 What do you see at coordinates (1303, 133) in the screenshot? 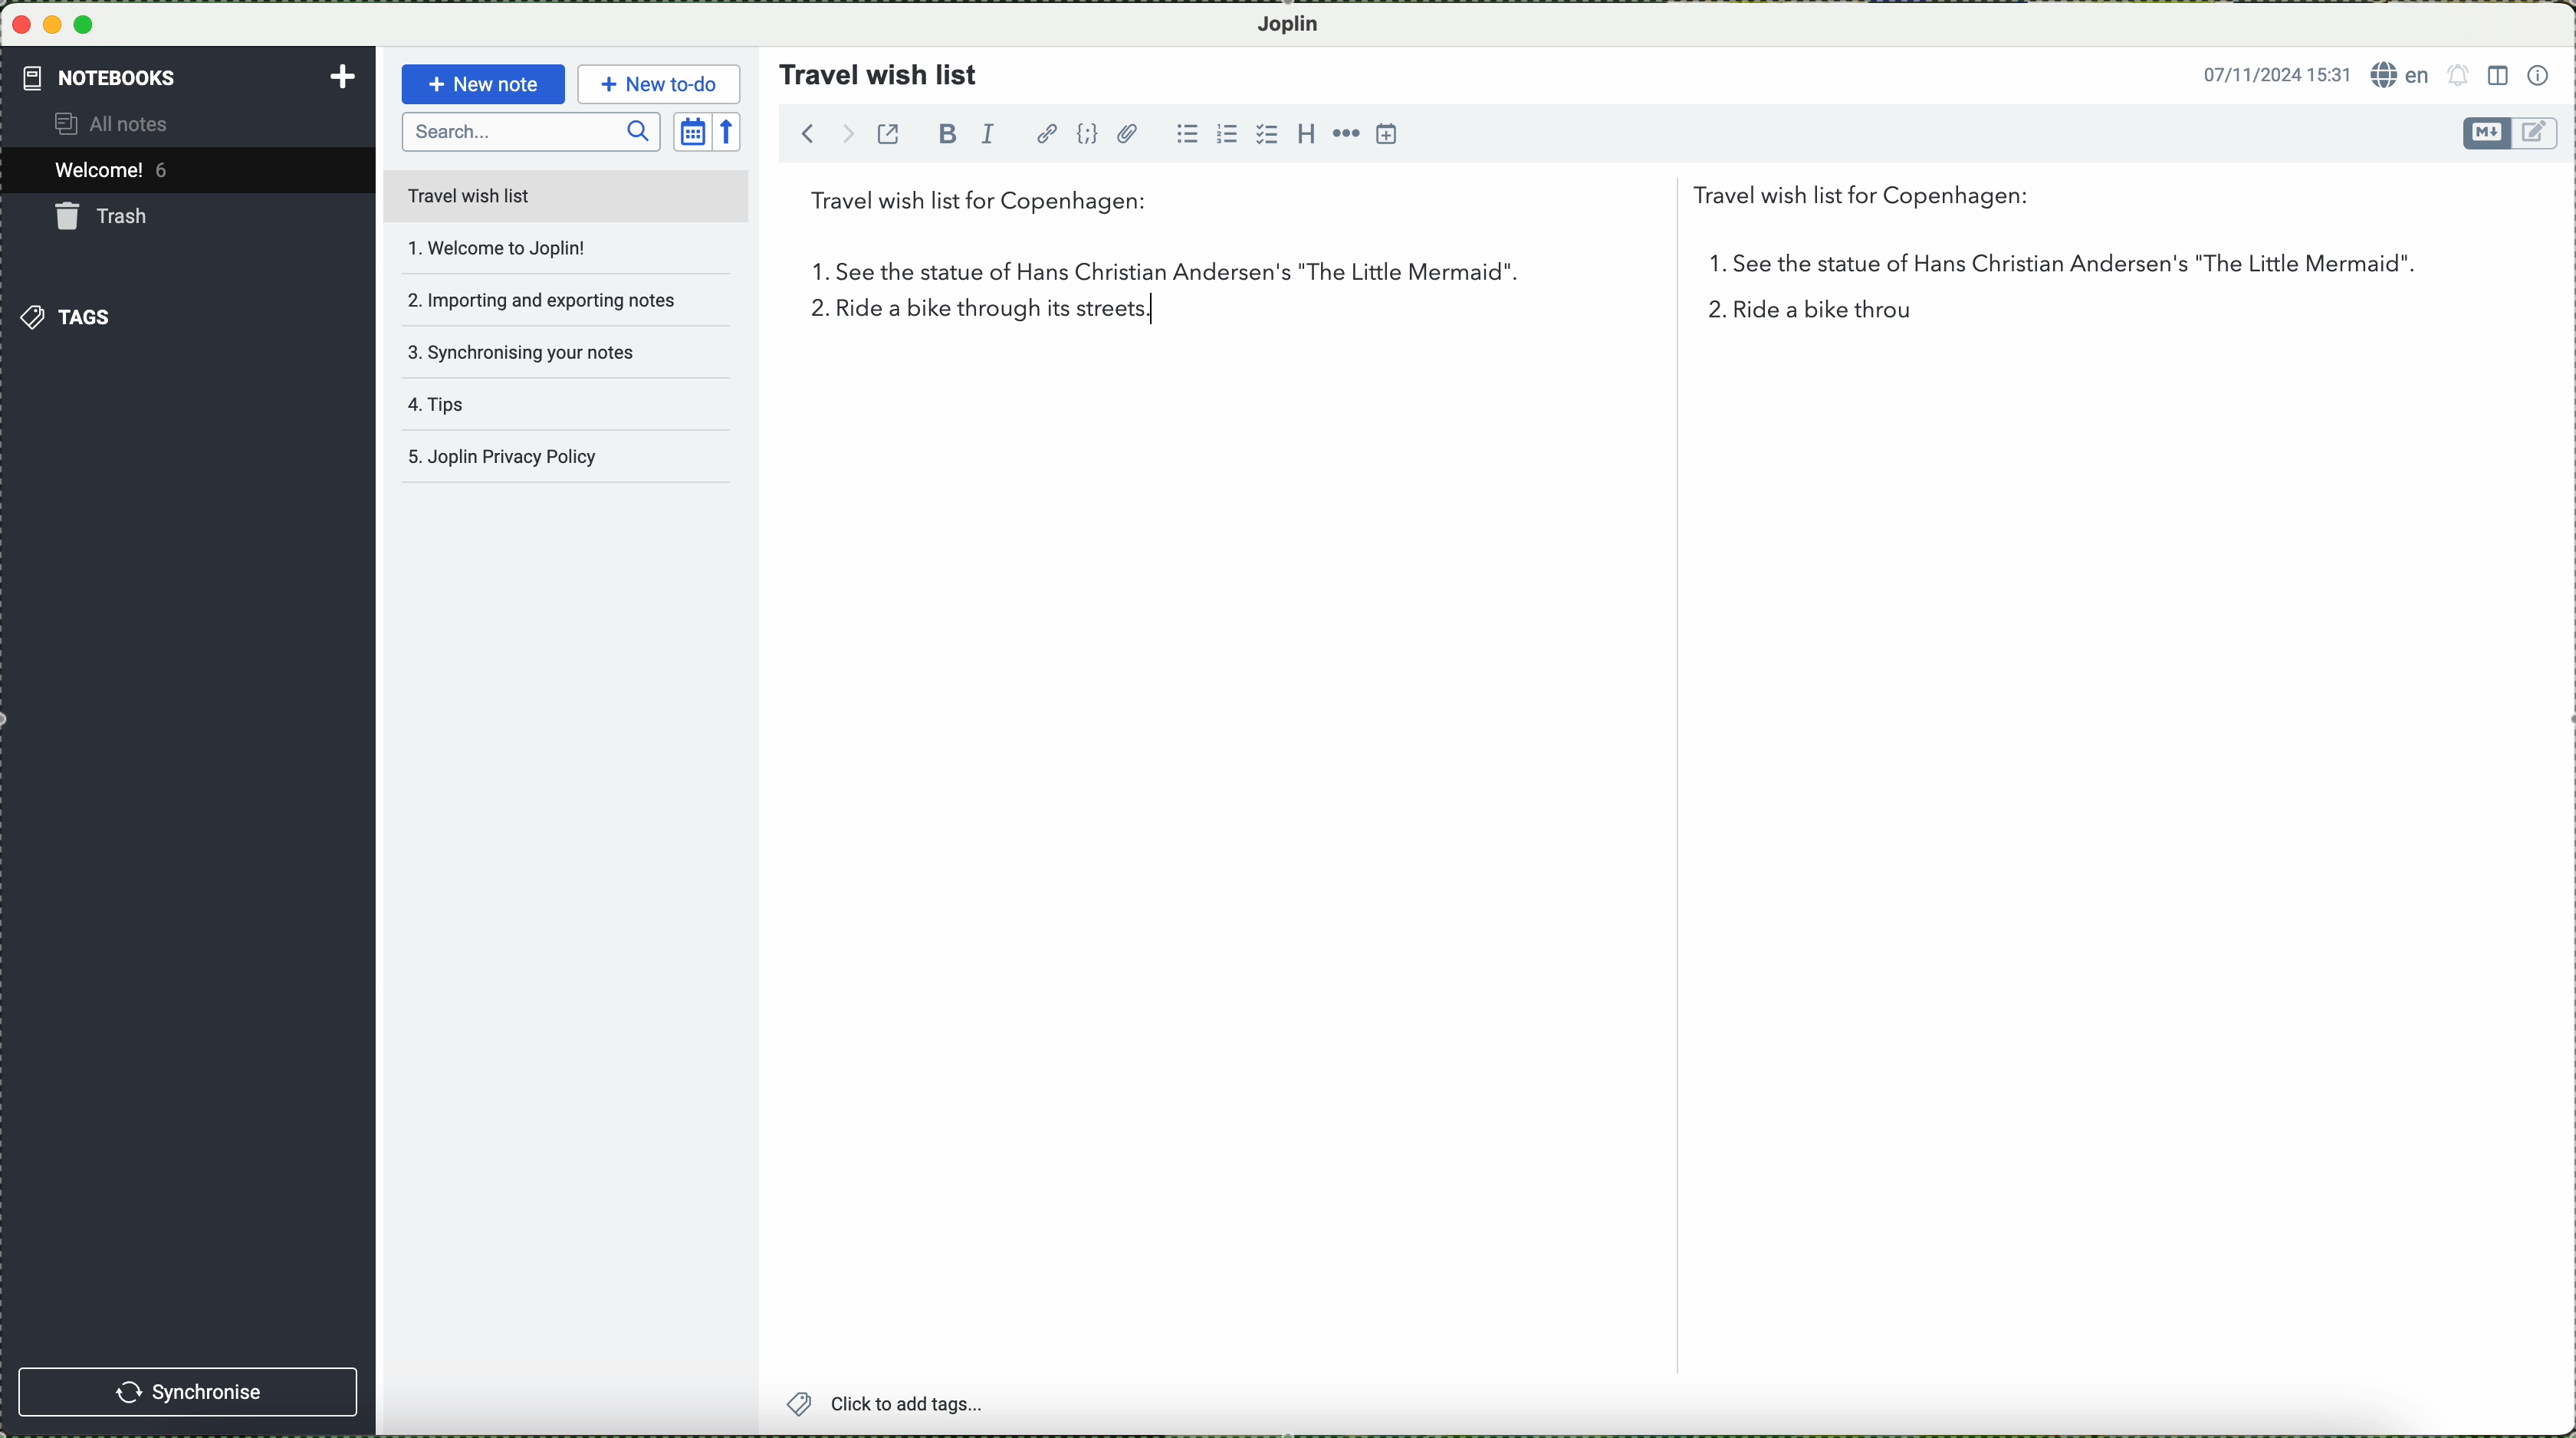
I see `heading` at bounding box center [1303, 133].